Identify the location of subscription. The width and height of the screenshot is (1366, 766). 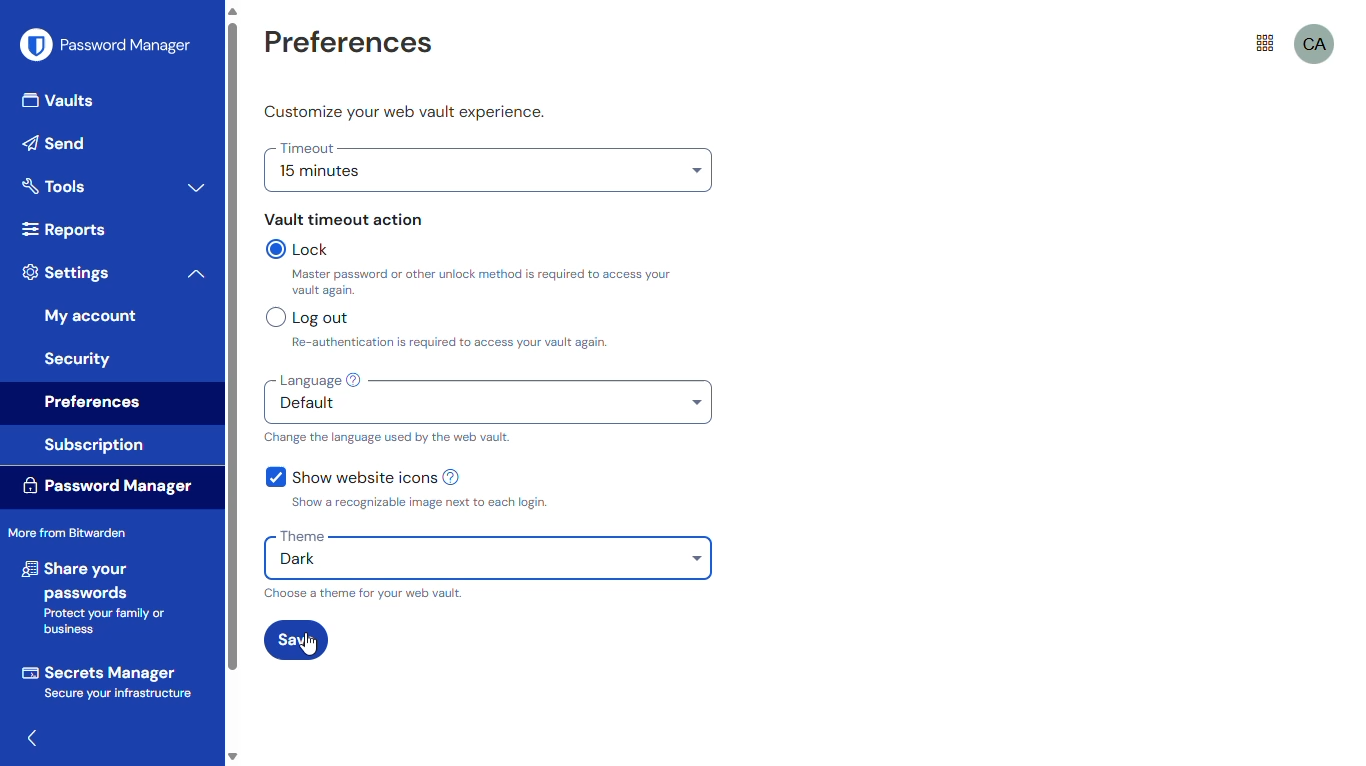
(95, 446).